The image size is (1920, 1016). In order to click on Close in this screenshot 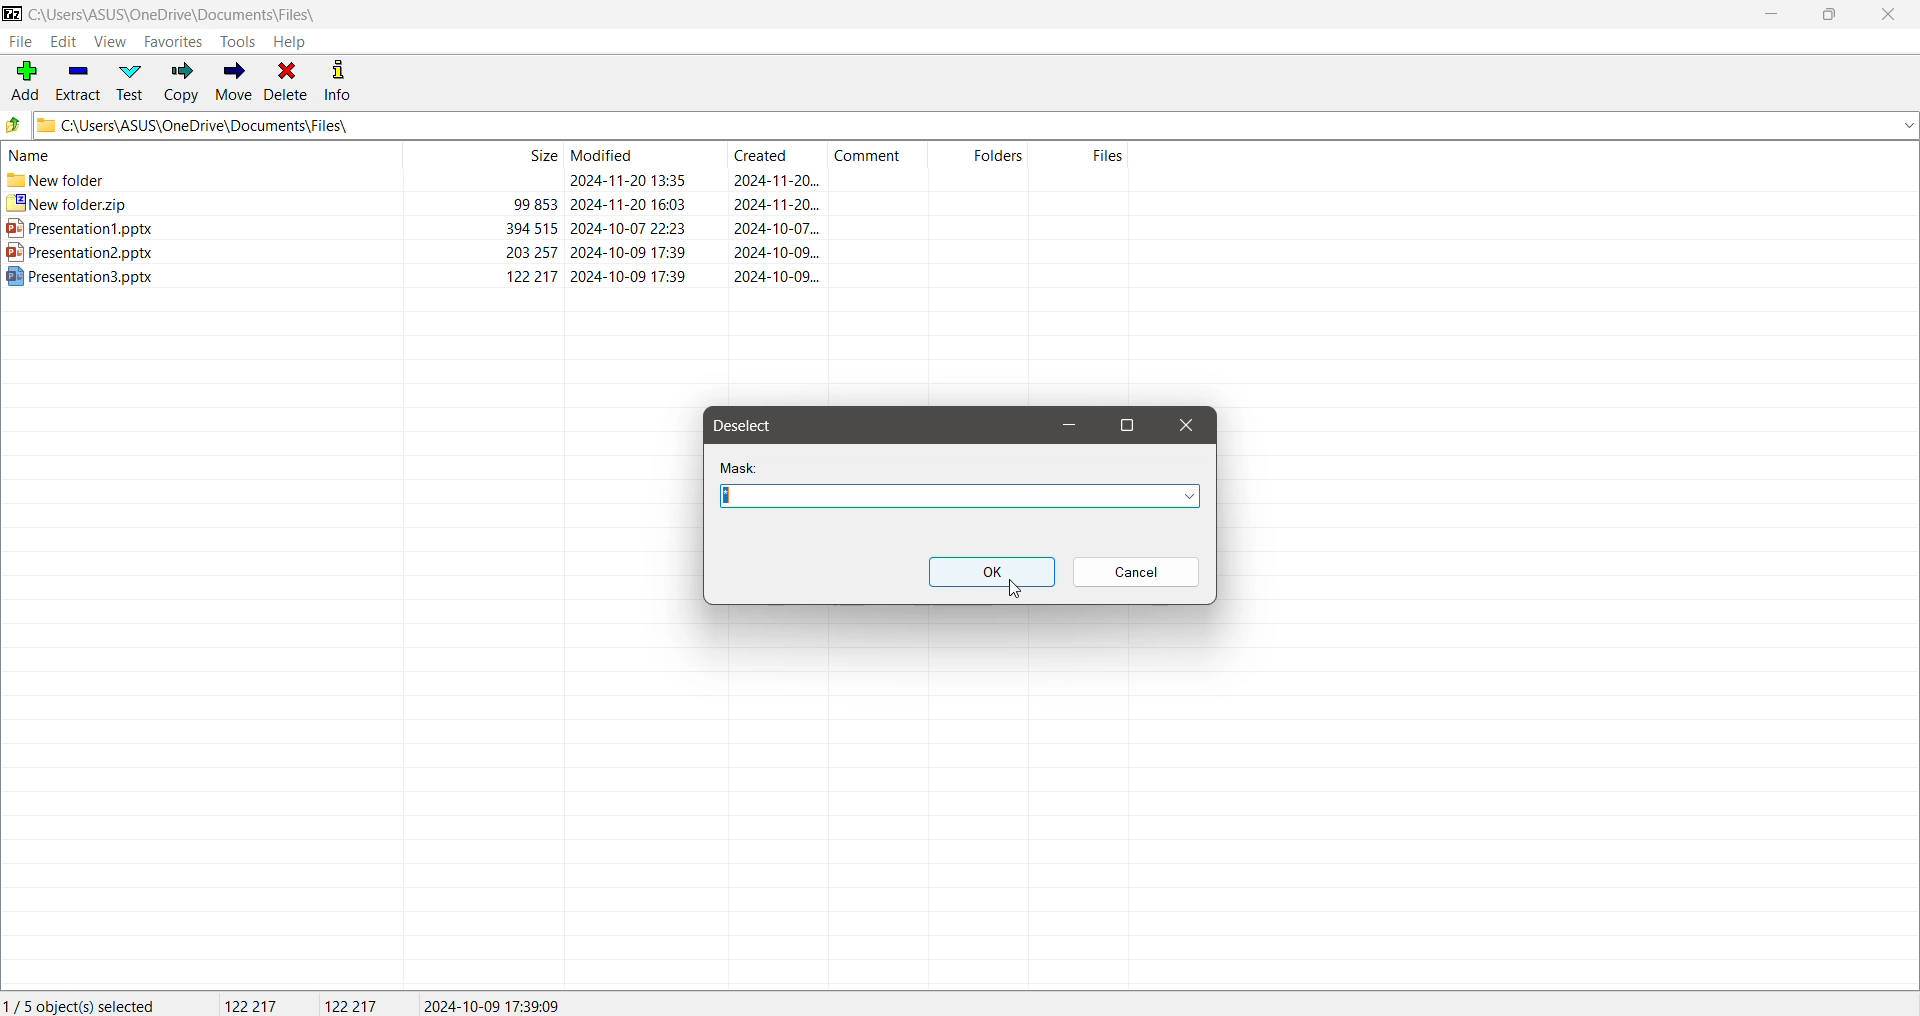, I will do `click(1184, 425)`.